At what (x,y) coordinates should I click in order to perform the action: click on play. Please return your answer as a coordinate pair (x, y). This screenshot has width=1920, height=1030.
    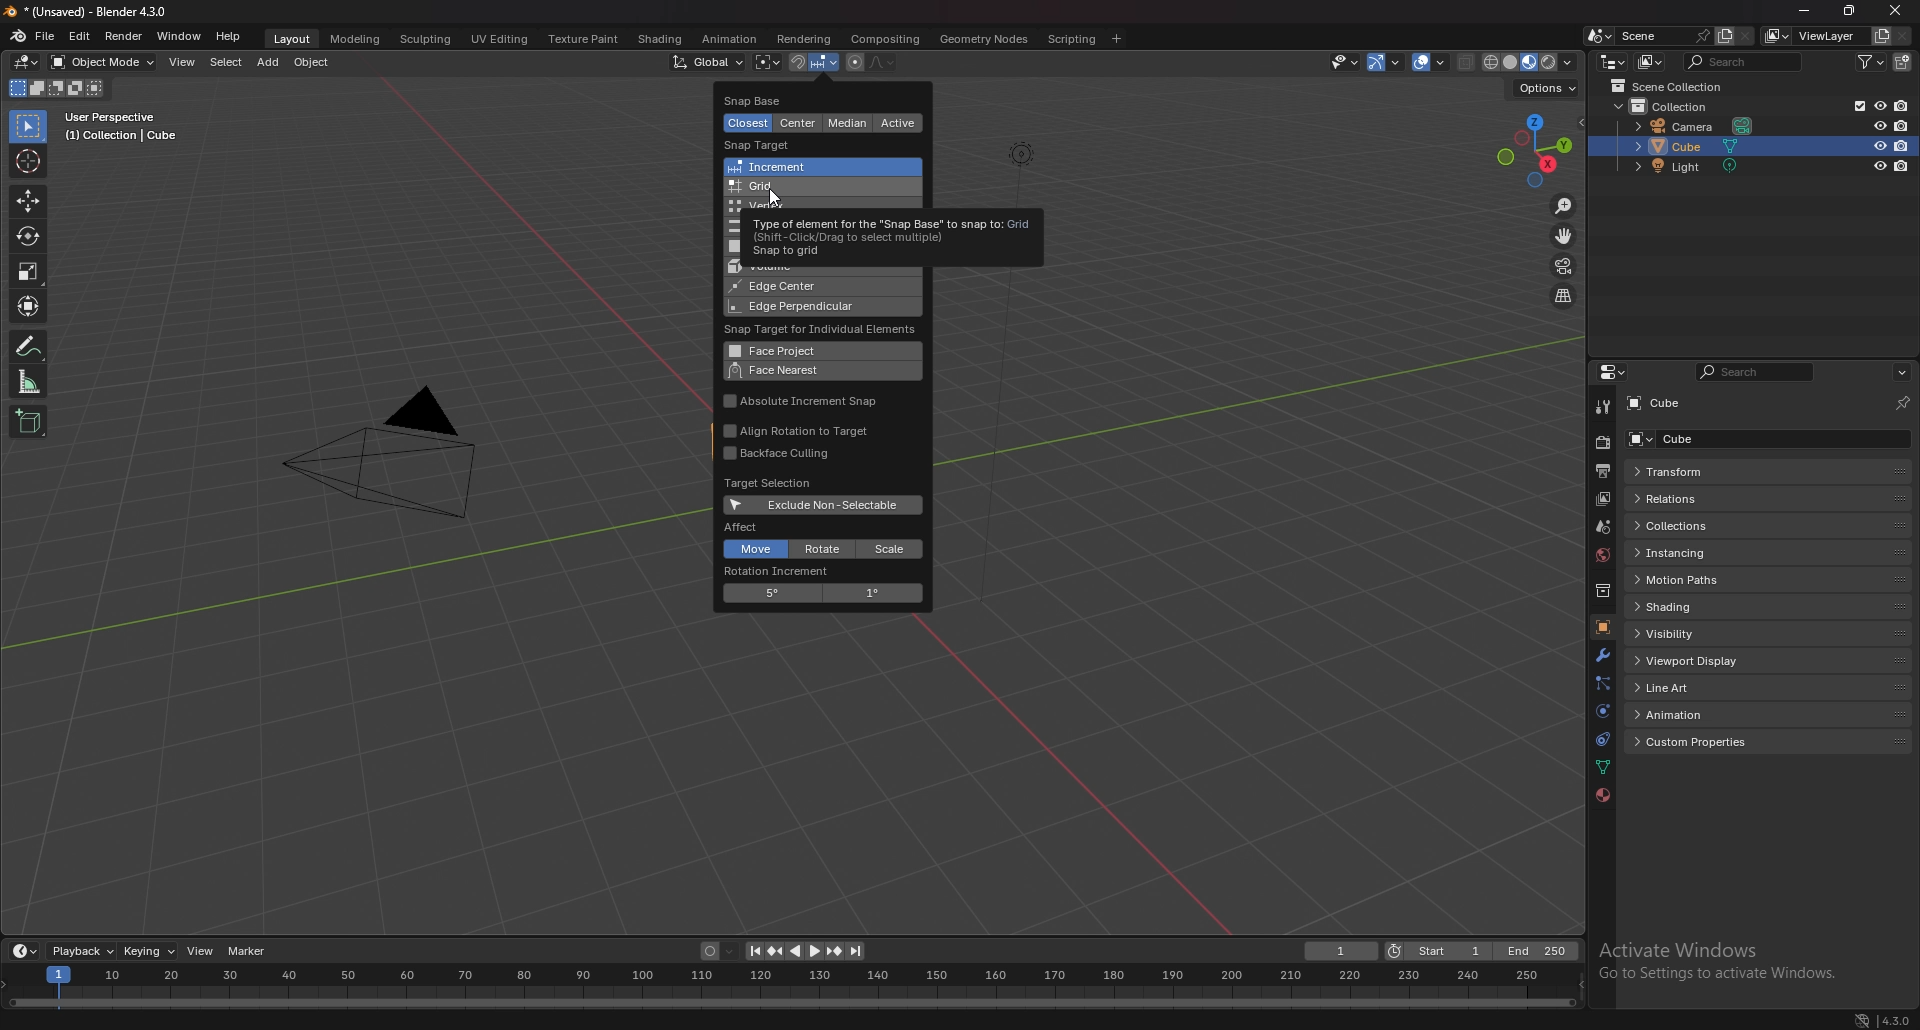
    Looking at the image, I should click on (805, 951).